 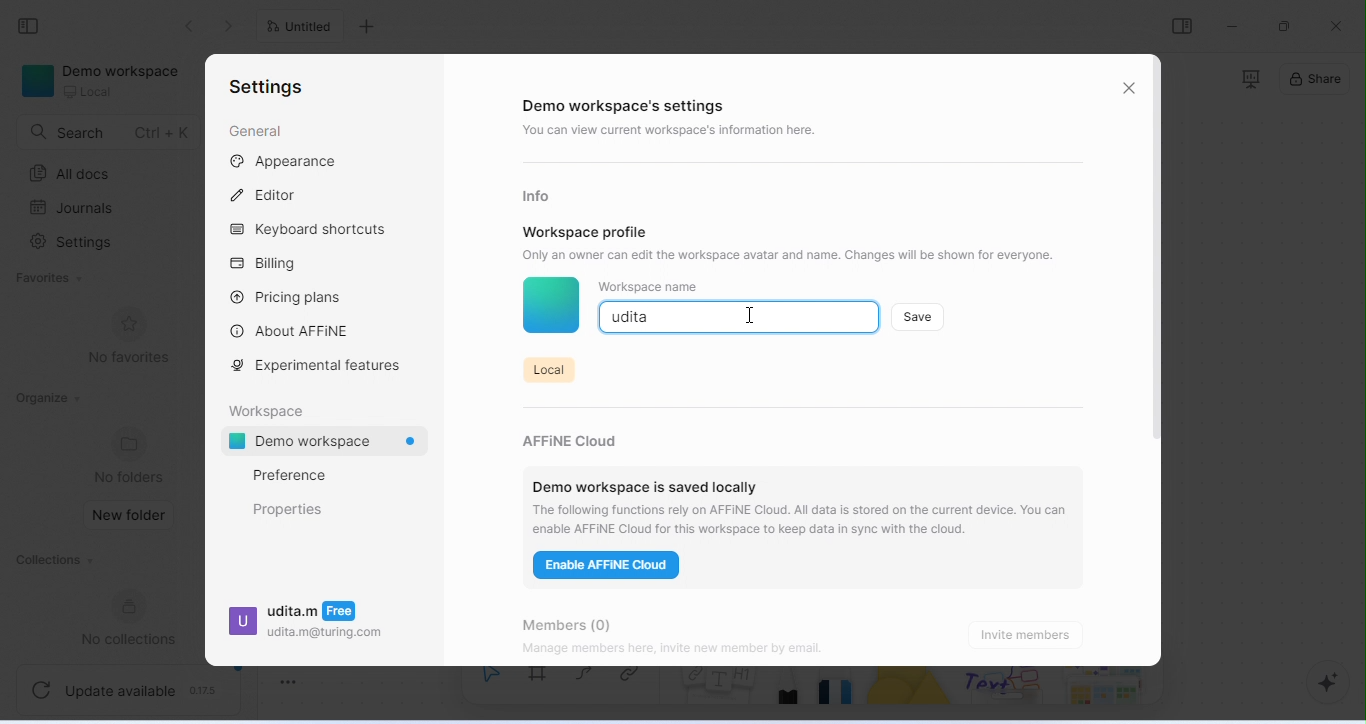 I want to click on demo workspace's settings, so click(x=628, y=107).